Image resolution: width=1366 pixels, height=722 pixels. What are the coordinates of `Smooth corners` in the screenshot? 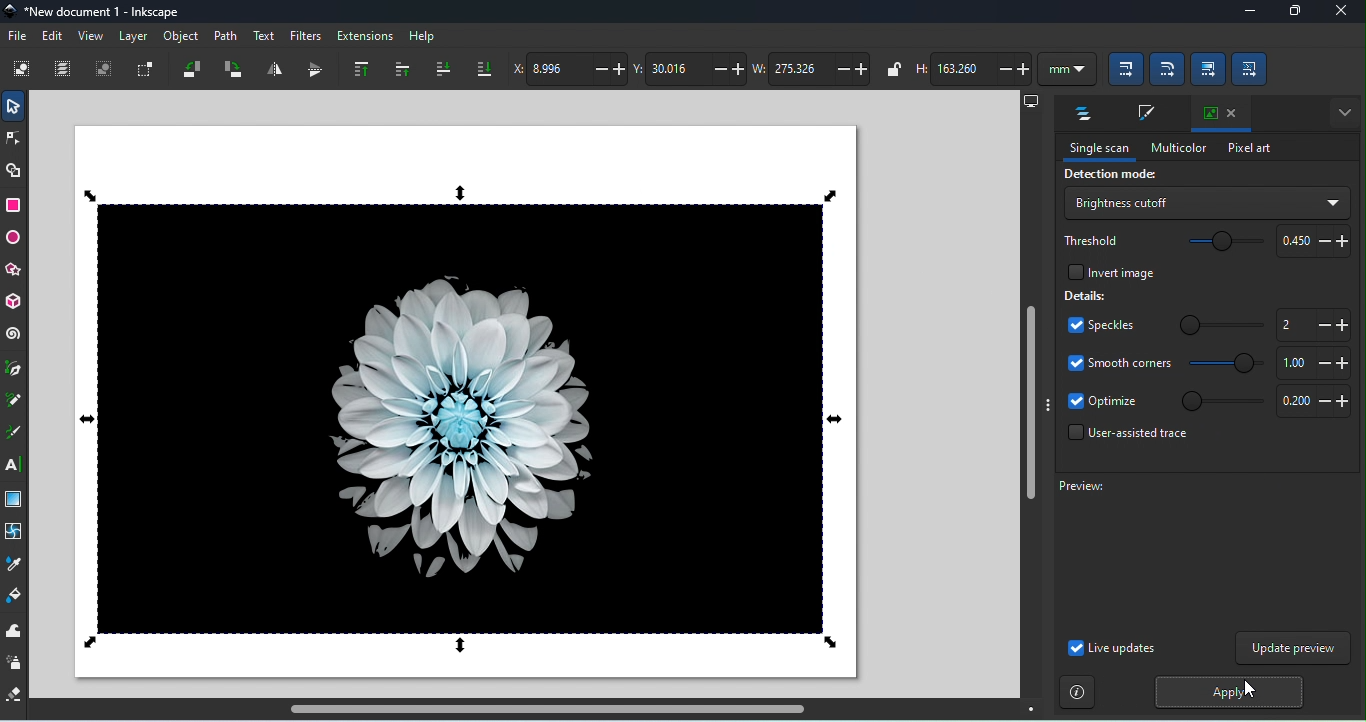 It's located at (1117, 366).